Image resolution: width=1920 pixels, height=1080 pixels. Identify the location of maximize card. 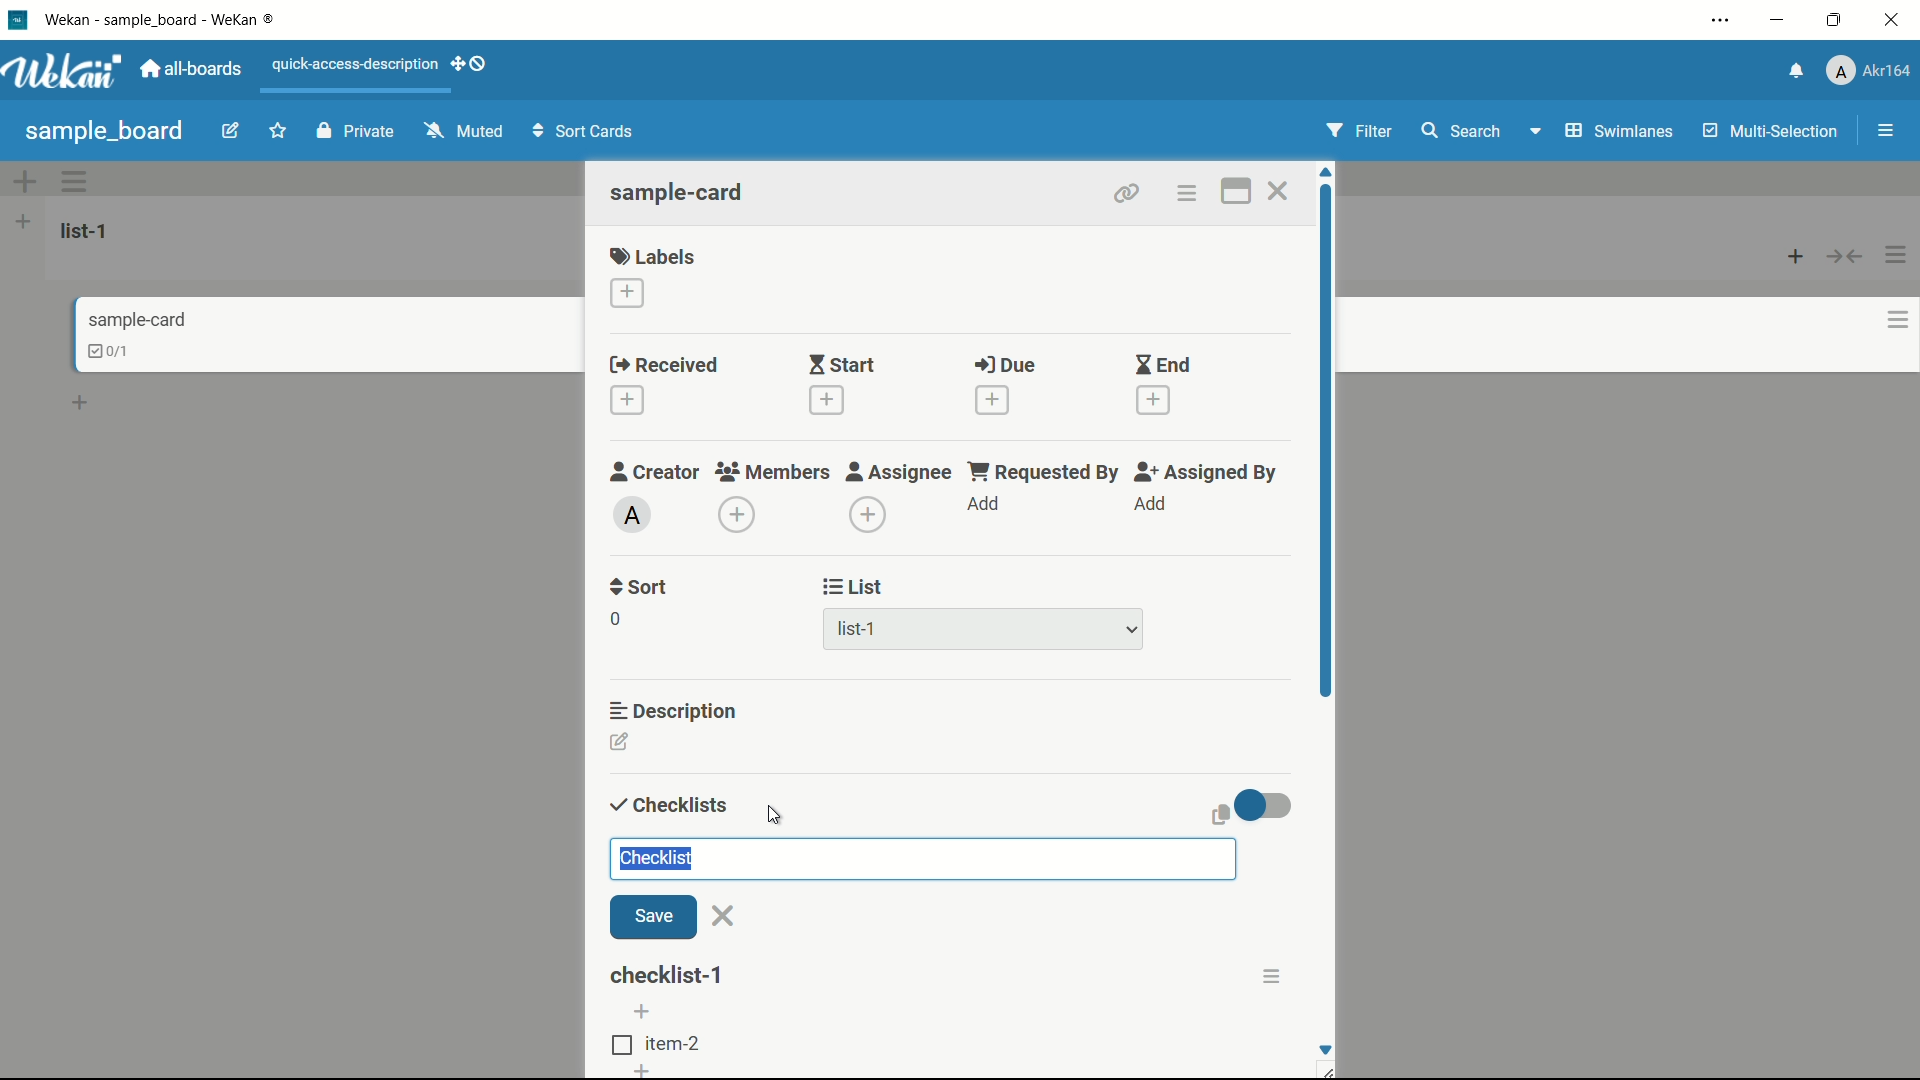
(1235, 194).